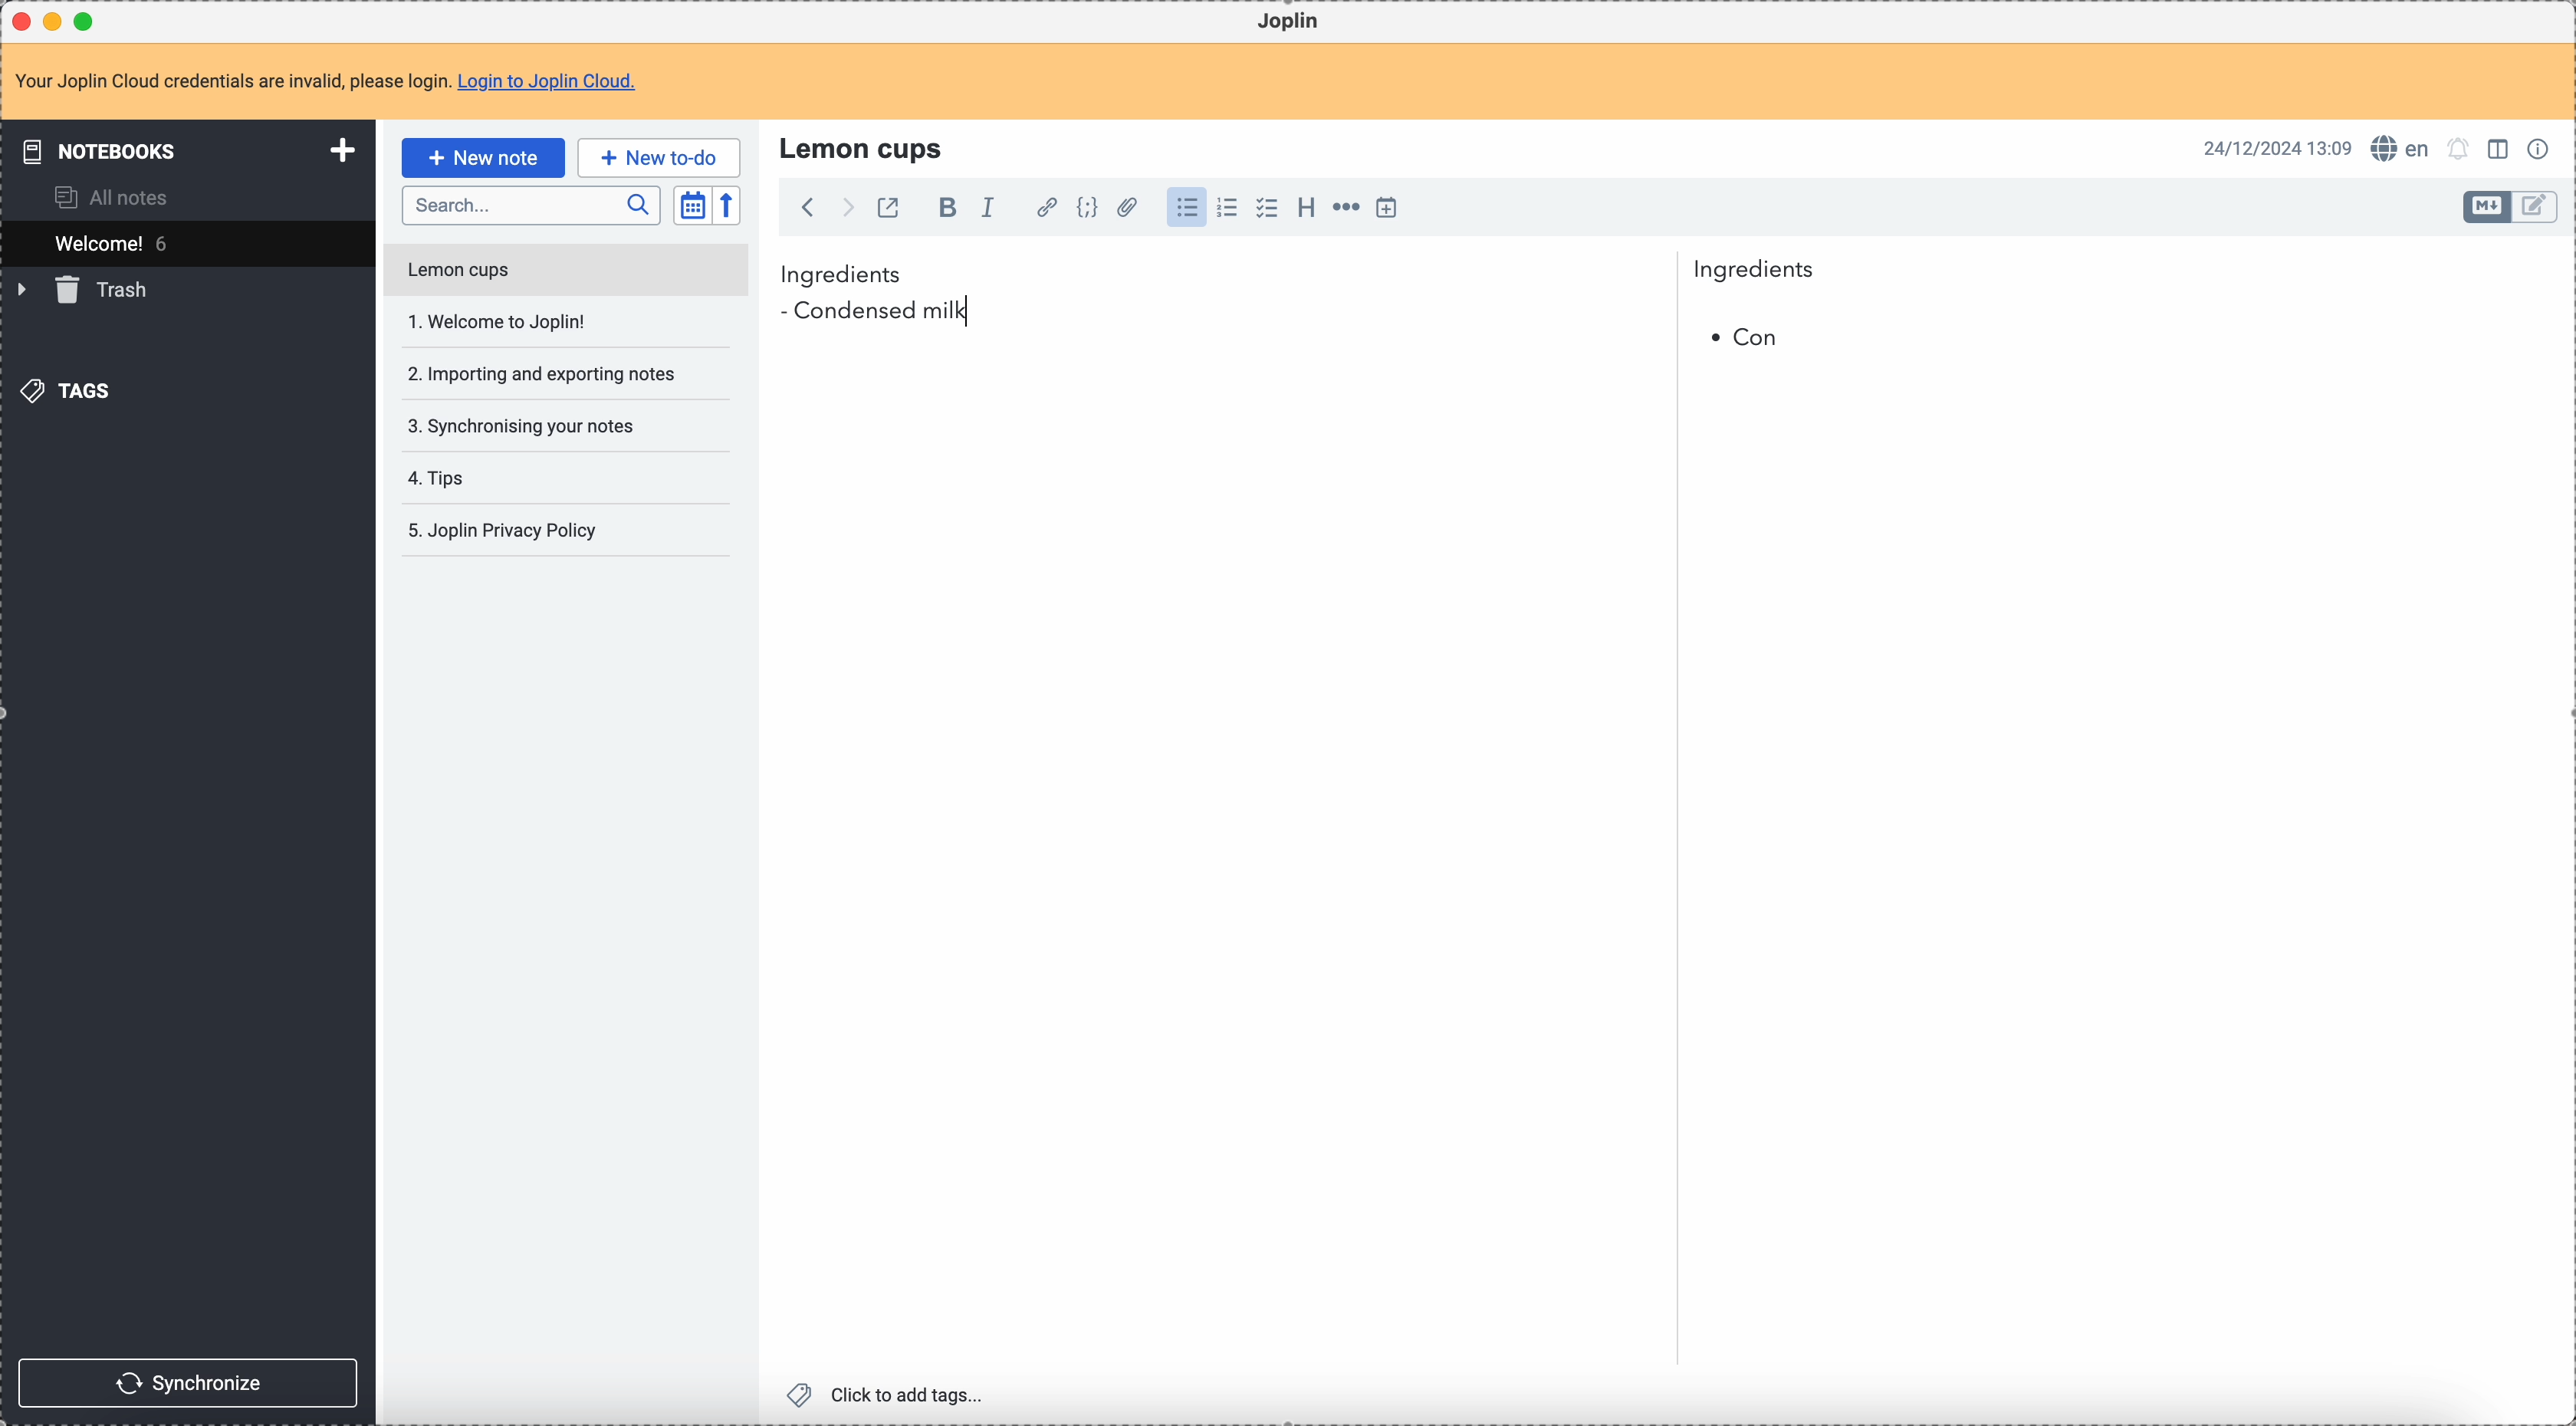 This screenshot has height=1426, width=2576. What do you see at coordinates (692, 206) in the screenshot?
I see `toggle sort order field` at bounding box center [692, 206].